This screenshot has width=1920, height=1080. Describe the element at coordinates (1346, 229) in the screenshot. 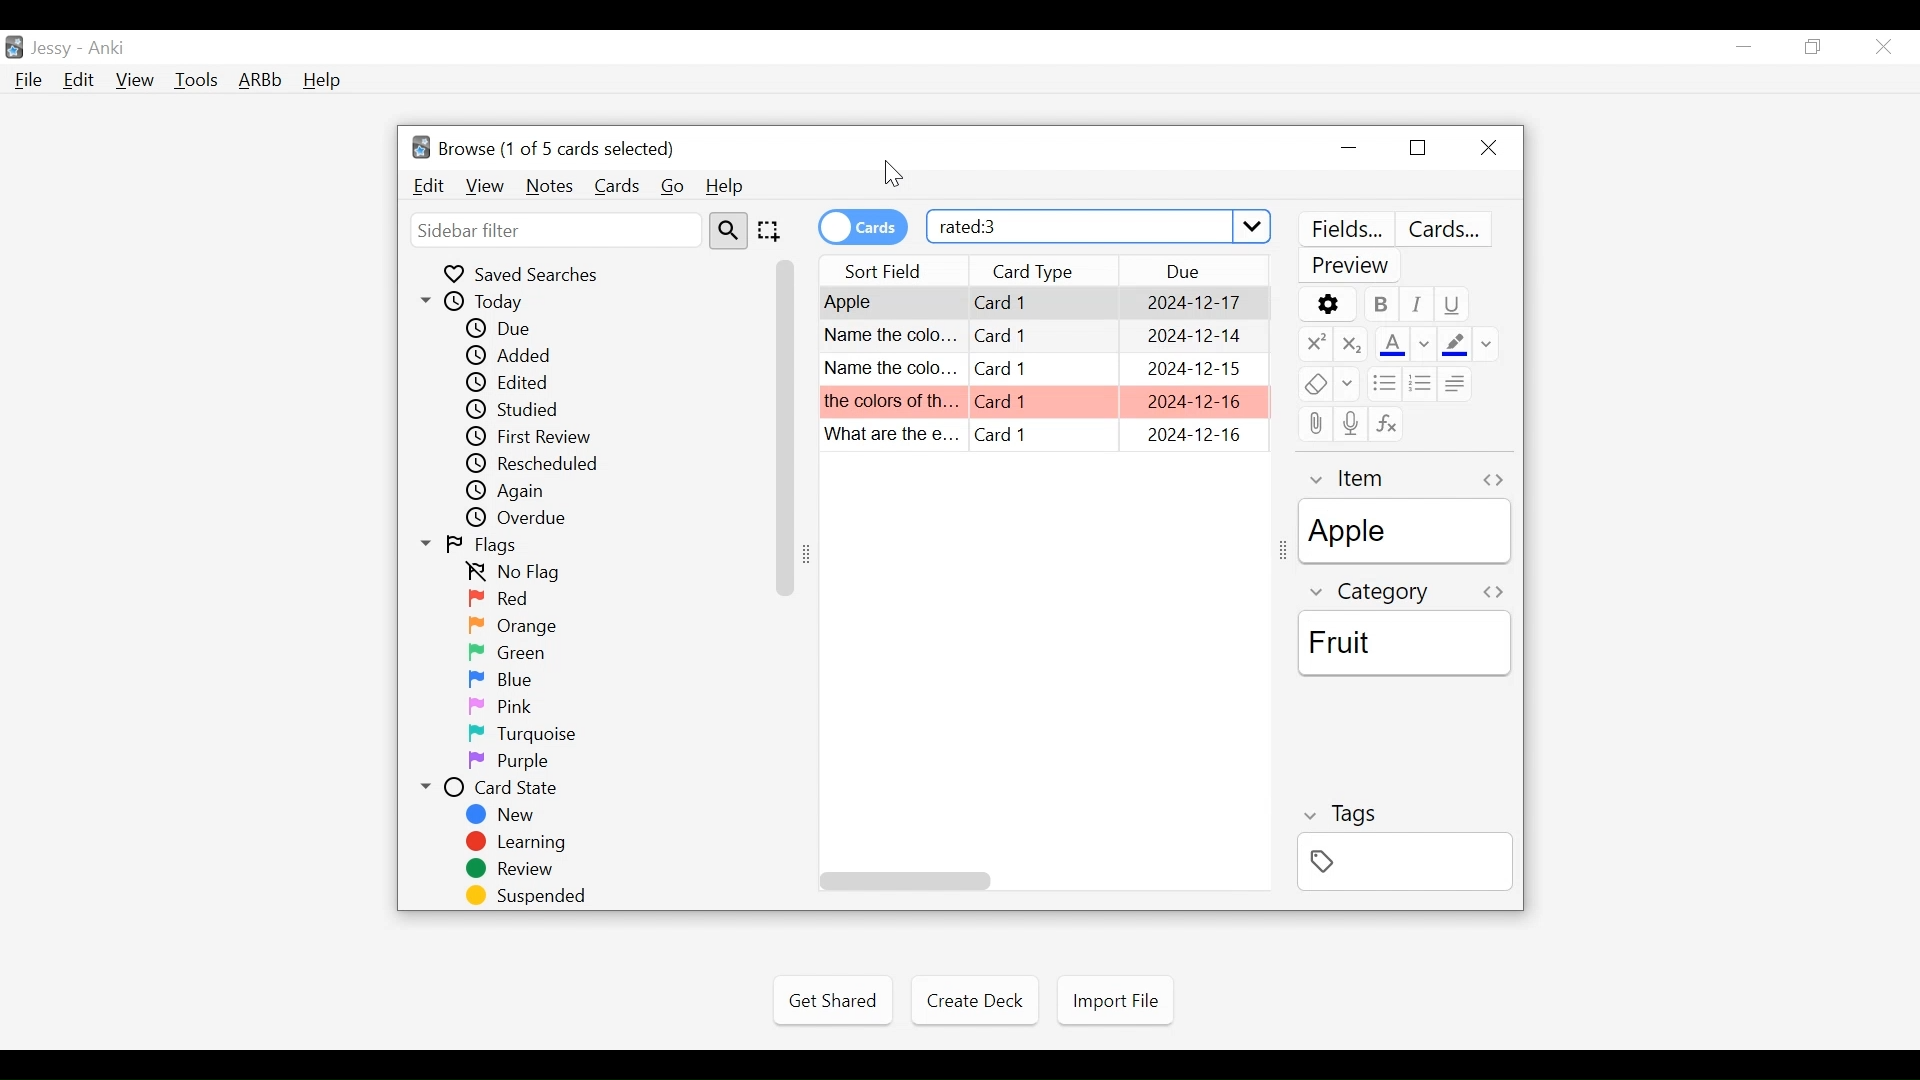

I see `Customize Fields` at that location.